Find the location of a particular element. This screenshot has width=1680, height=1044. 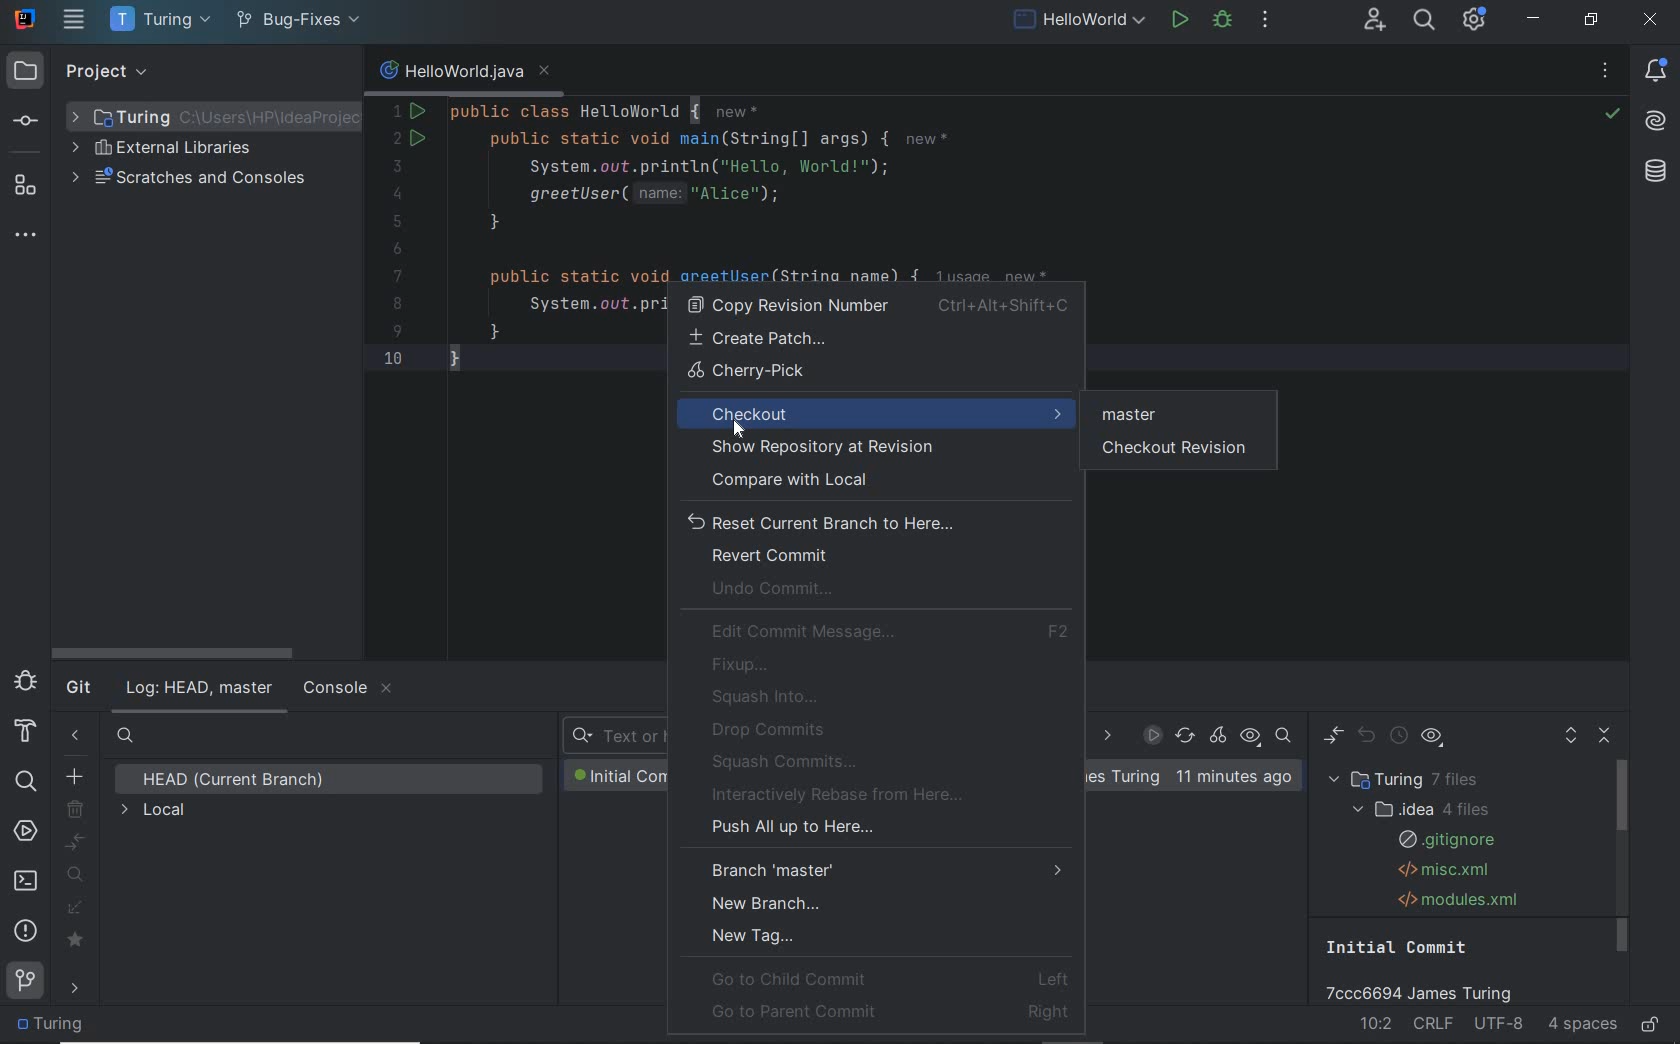

show my branches is located at coordinates (78, 874).